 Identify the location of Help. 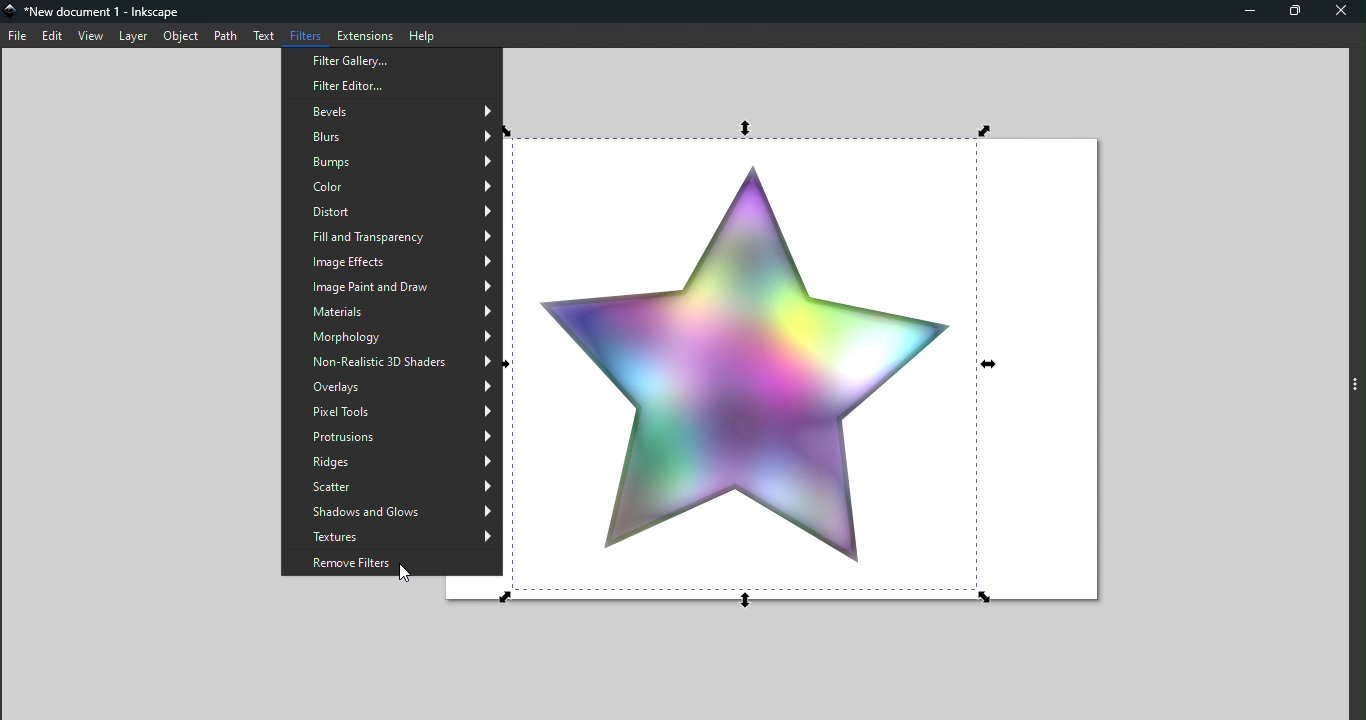
(424, 35).